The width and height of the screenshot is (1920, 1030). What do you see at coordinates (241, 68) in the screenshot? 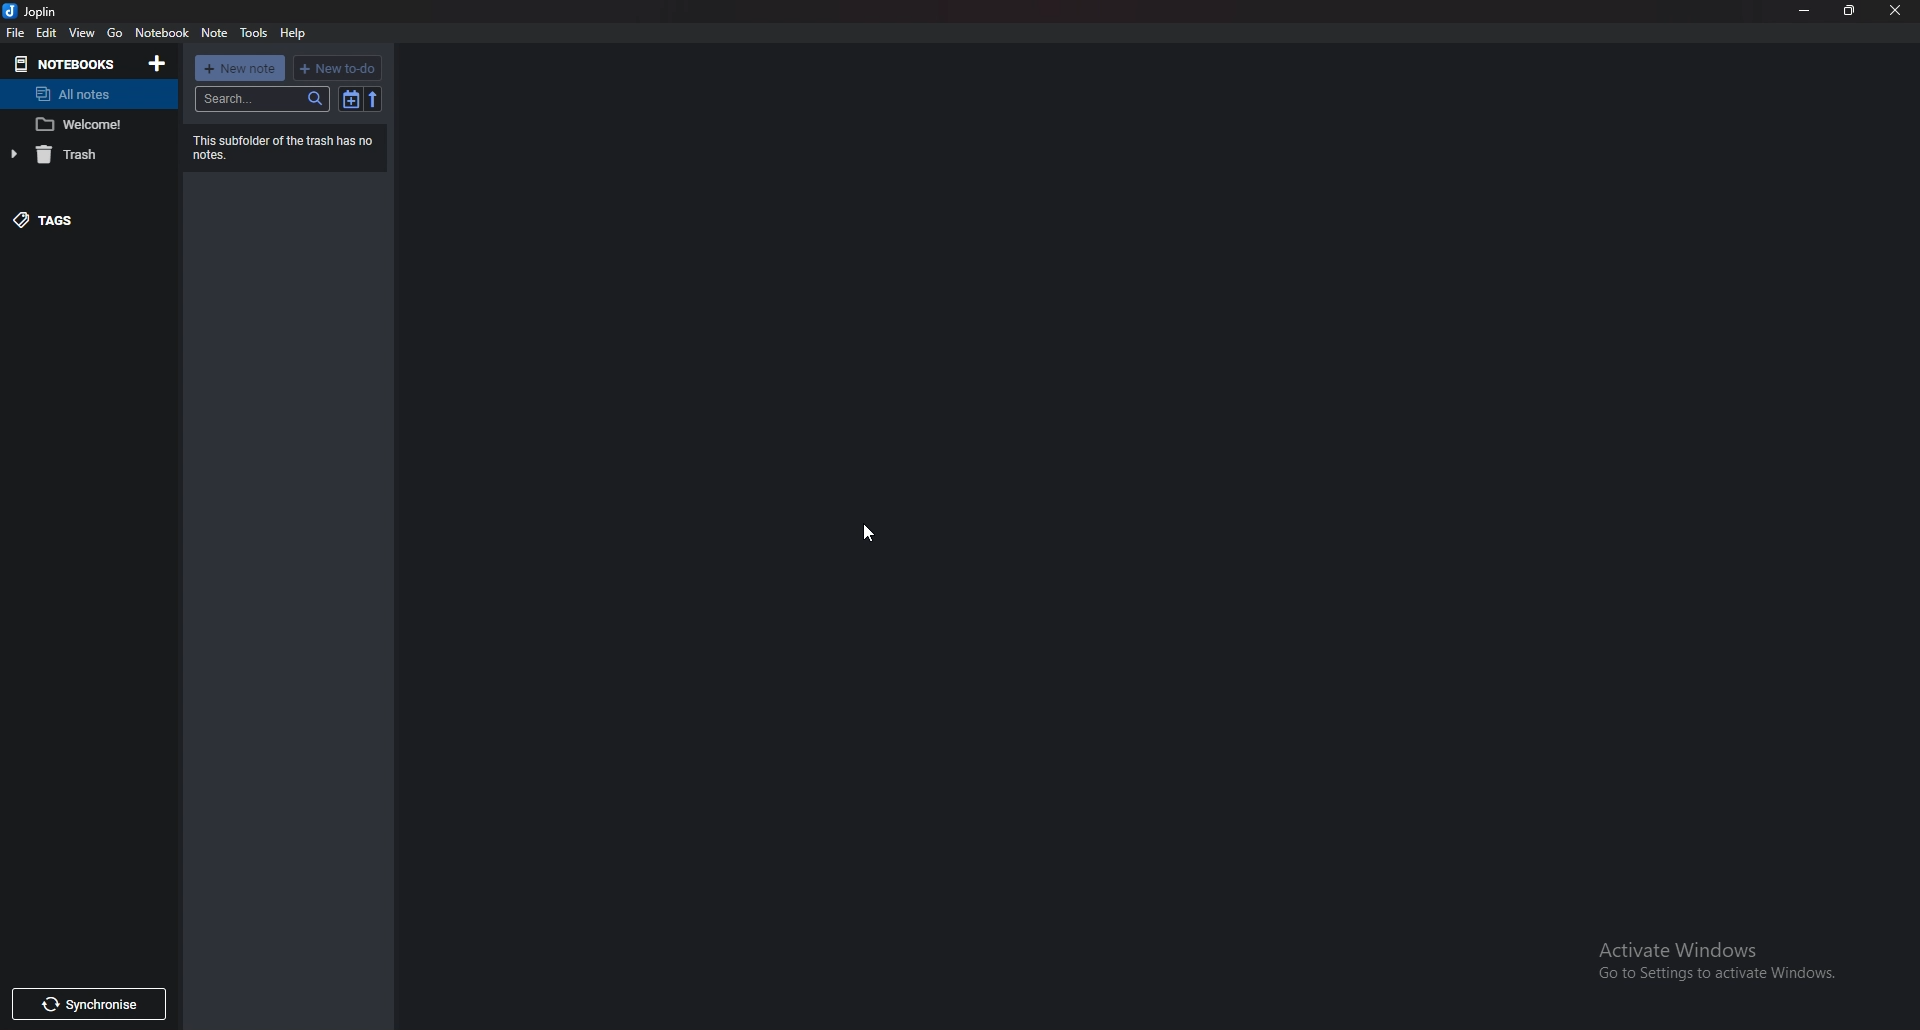
I see `new note` at bounding box center [241, 68].